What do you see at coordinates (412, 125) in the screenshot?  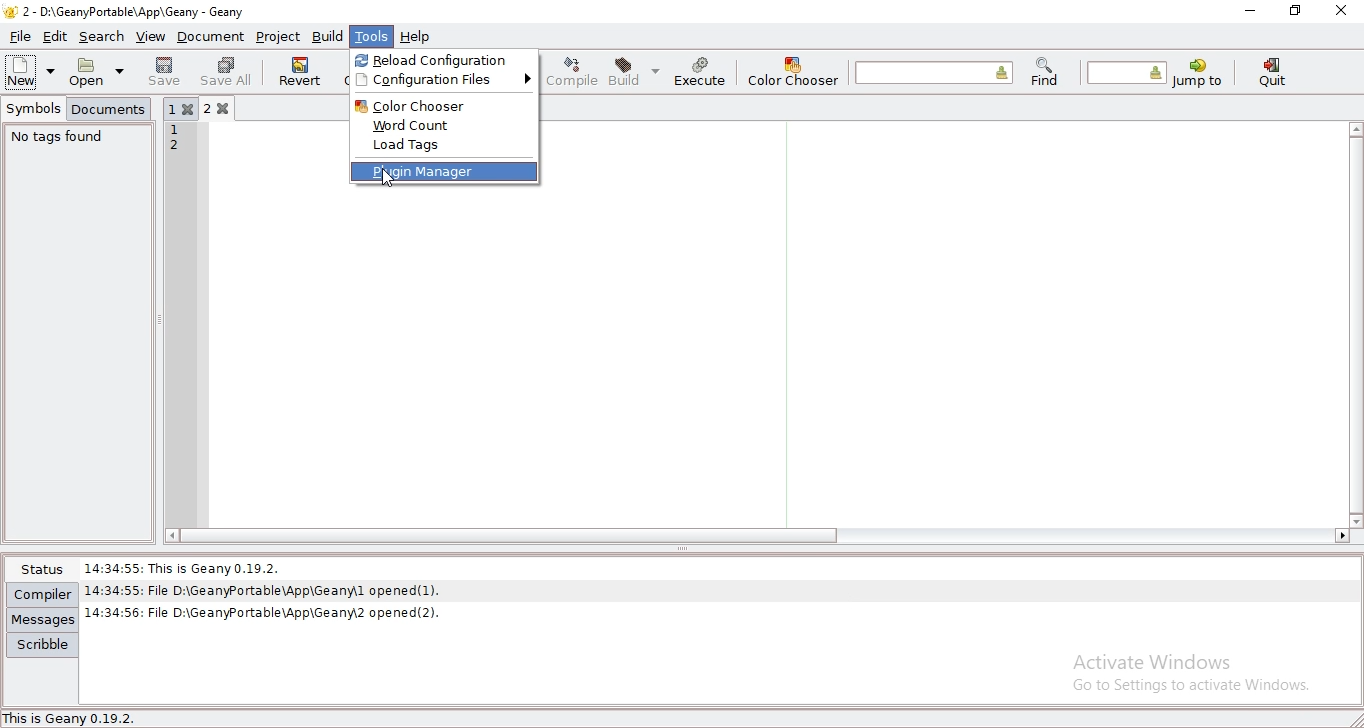 I see `word count` at bounding box center [412, 125].